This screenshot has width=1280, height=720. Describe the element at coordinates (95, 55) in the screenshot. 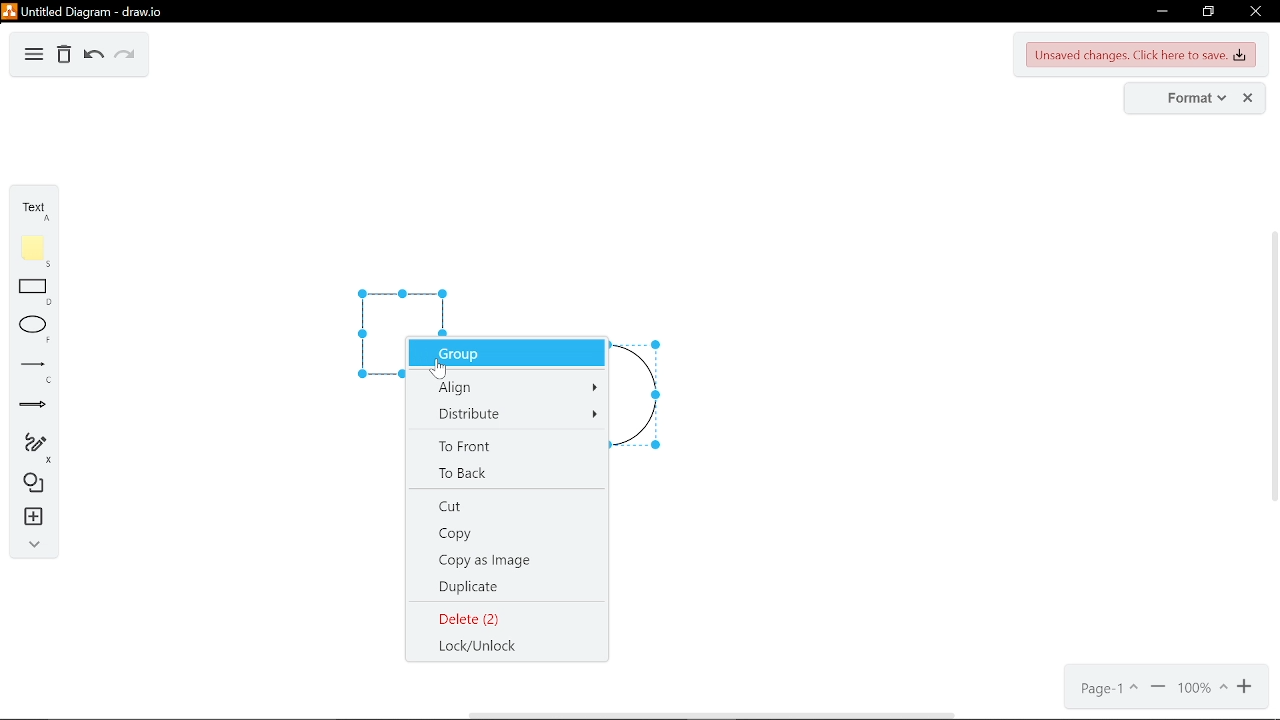

I see `undo` at that location.